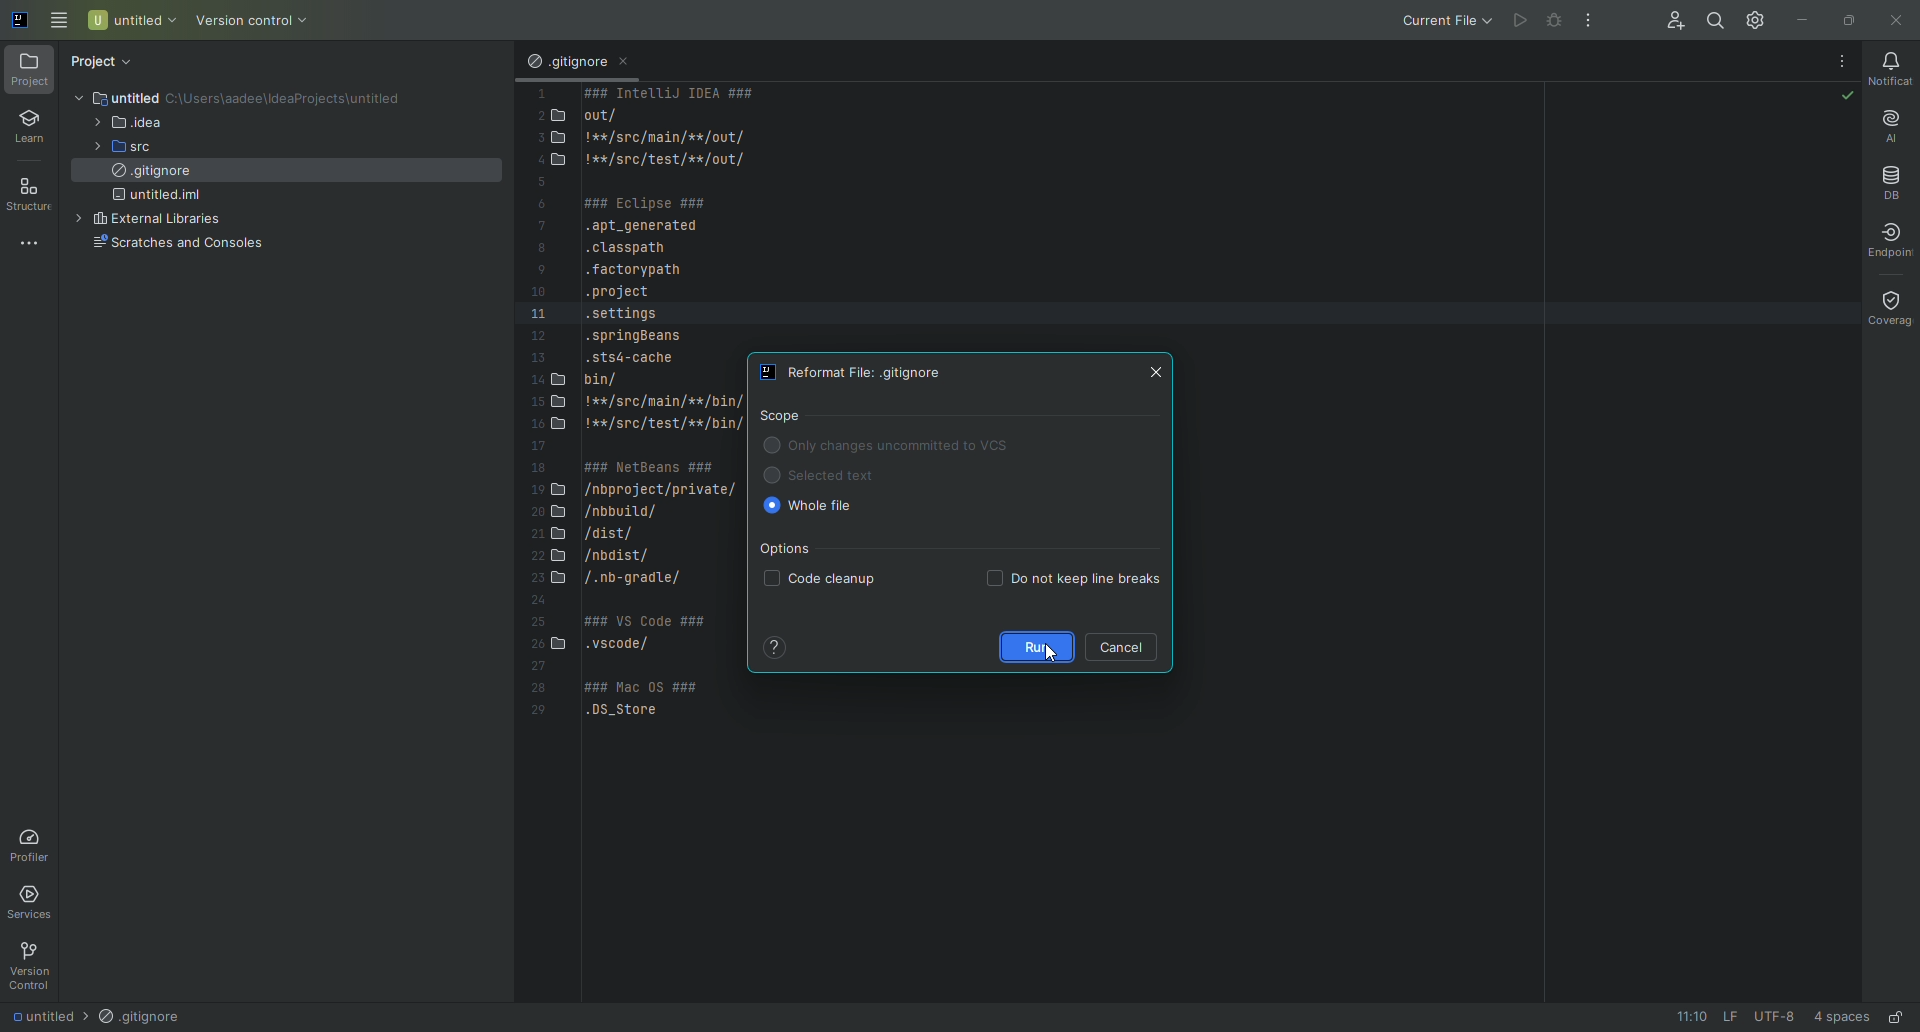  I want to click on 4 spaces(indent), so click(1844, 1014).